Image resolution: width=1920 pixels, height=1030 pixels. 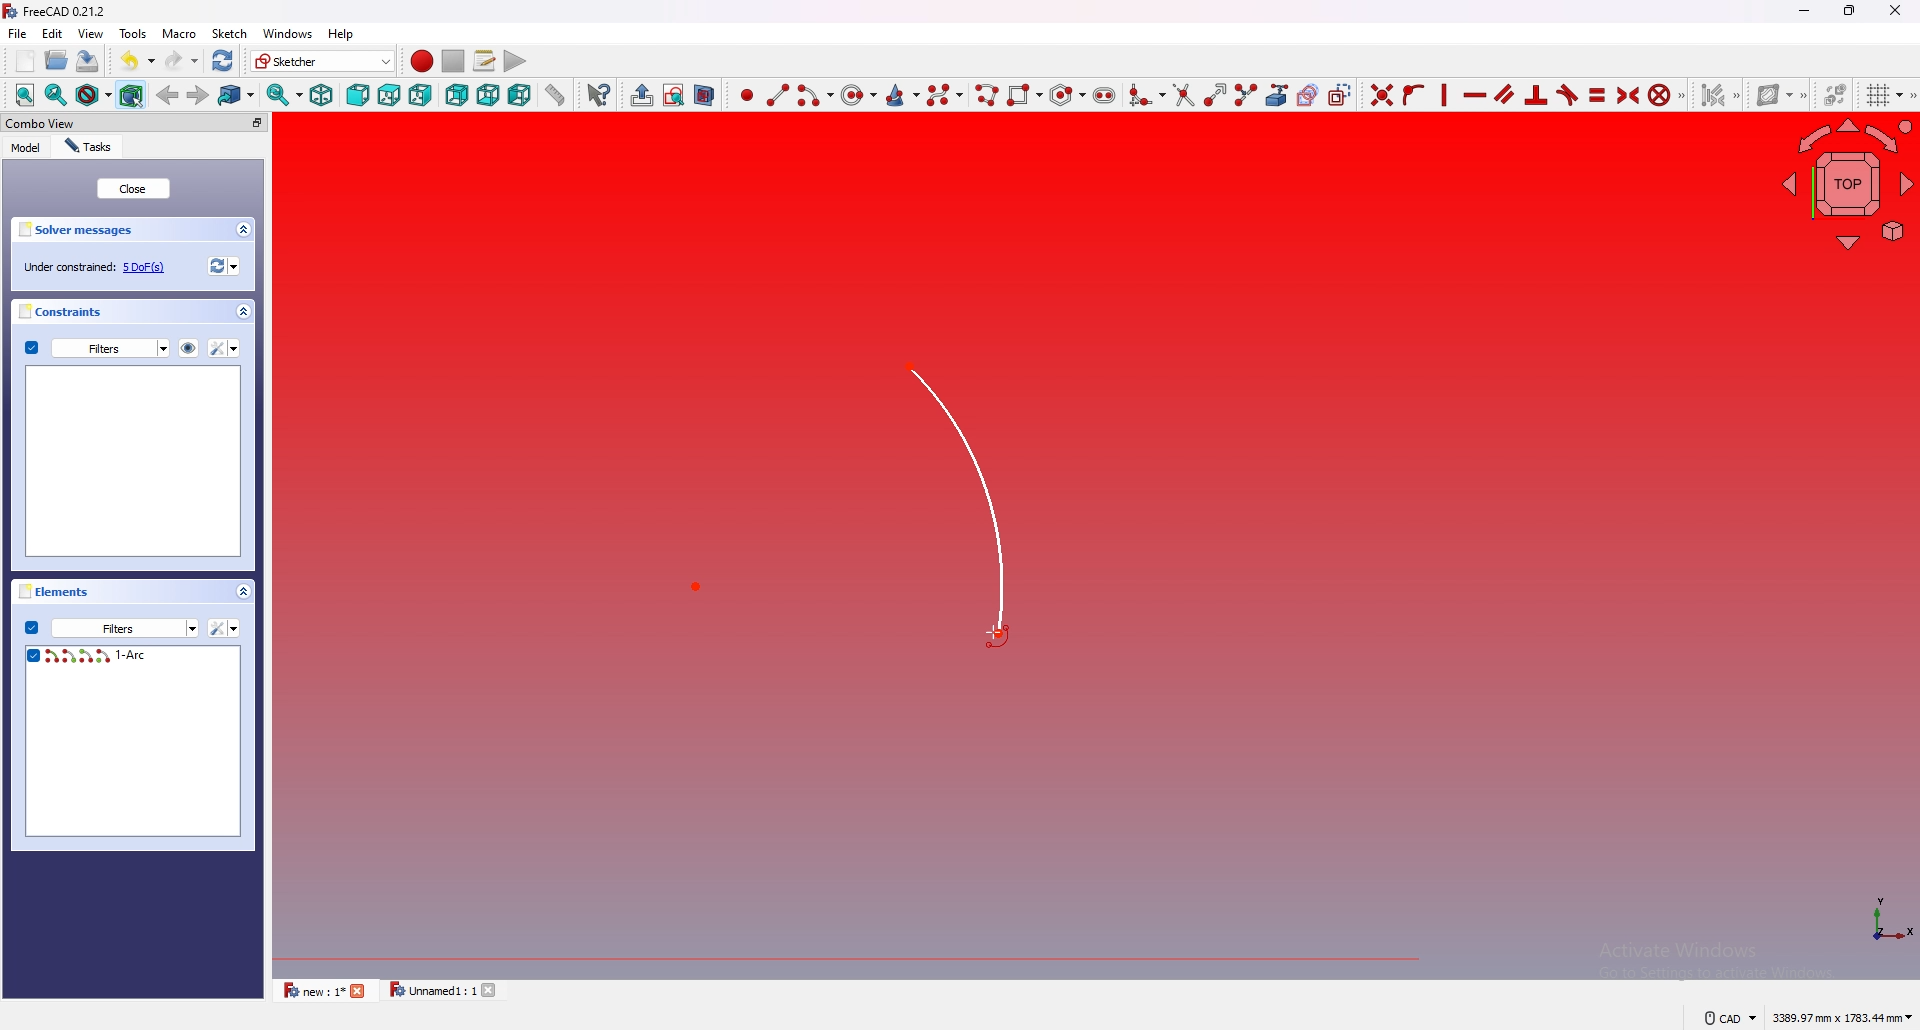 I want to click on tools, so click(x=133, y=33).